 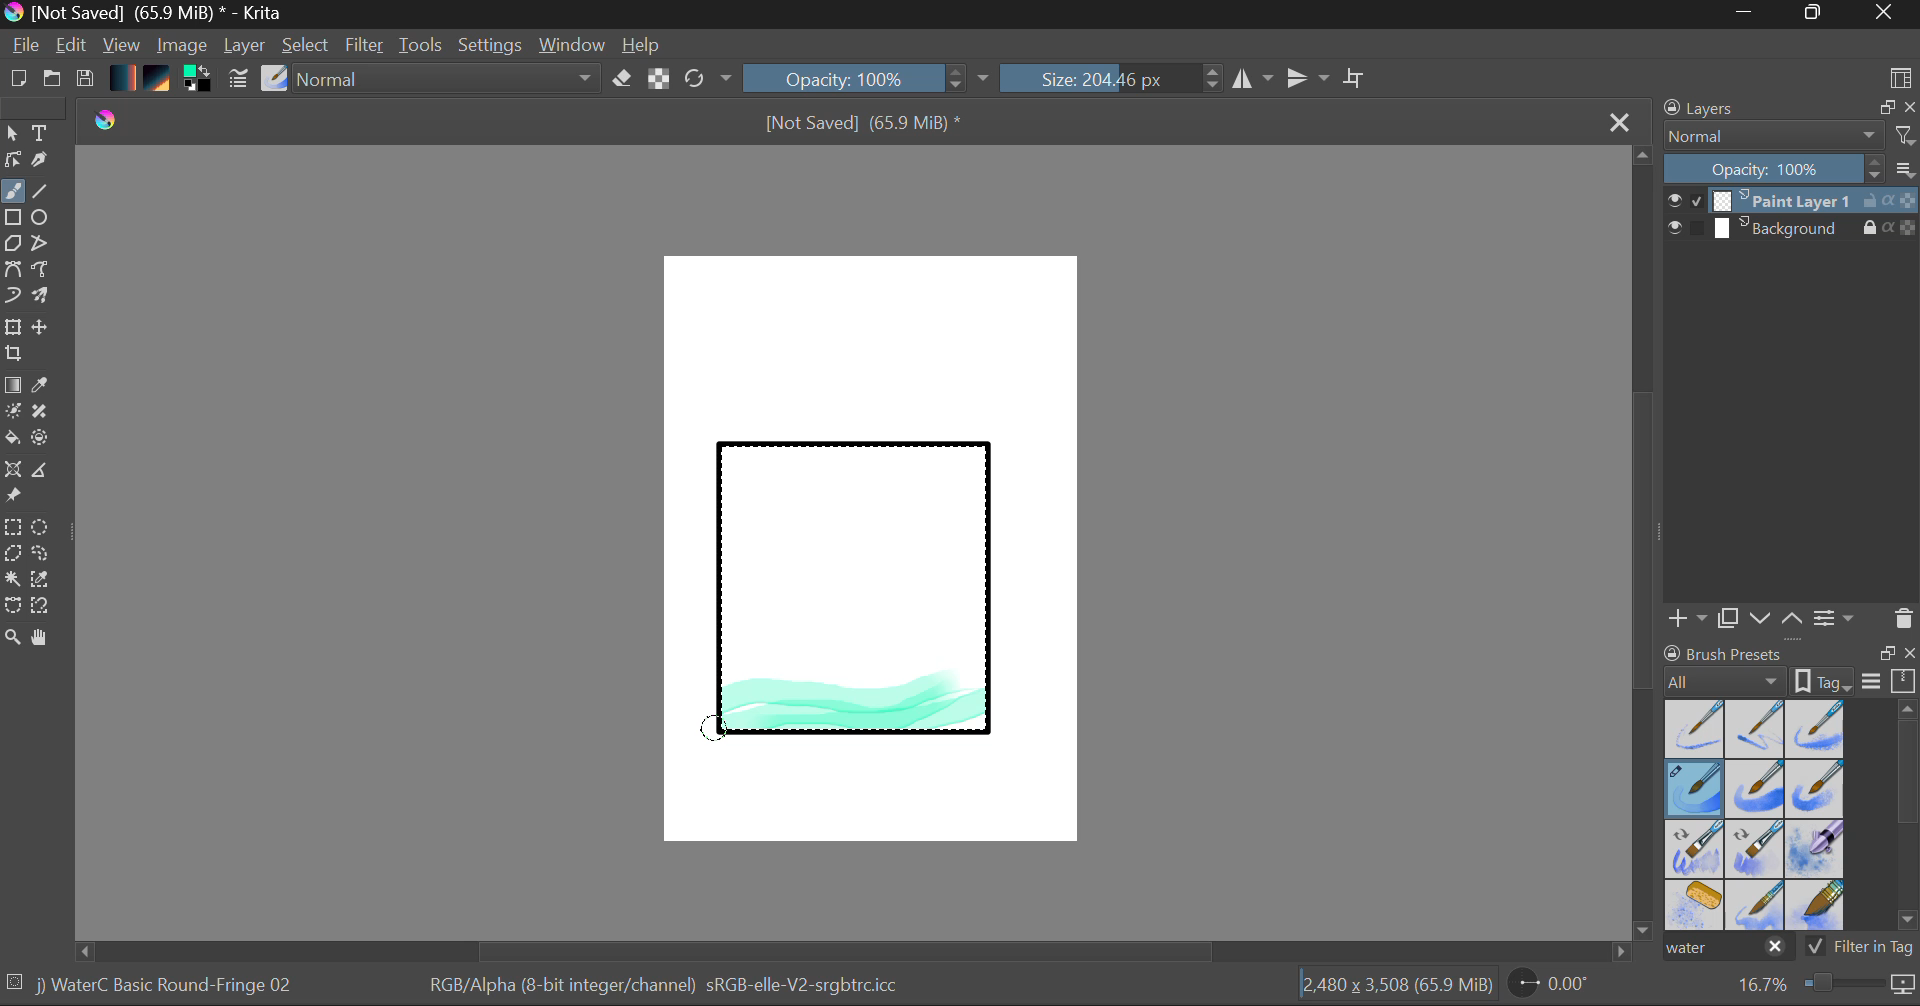 What do you see at coordinates (1787, 106) in the screenshot?
I see `Layers Docket Tab` at bounding box center [1787, 106].